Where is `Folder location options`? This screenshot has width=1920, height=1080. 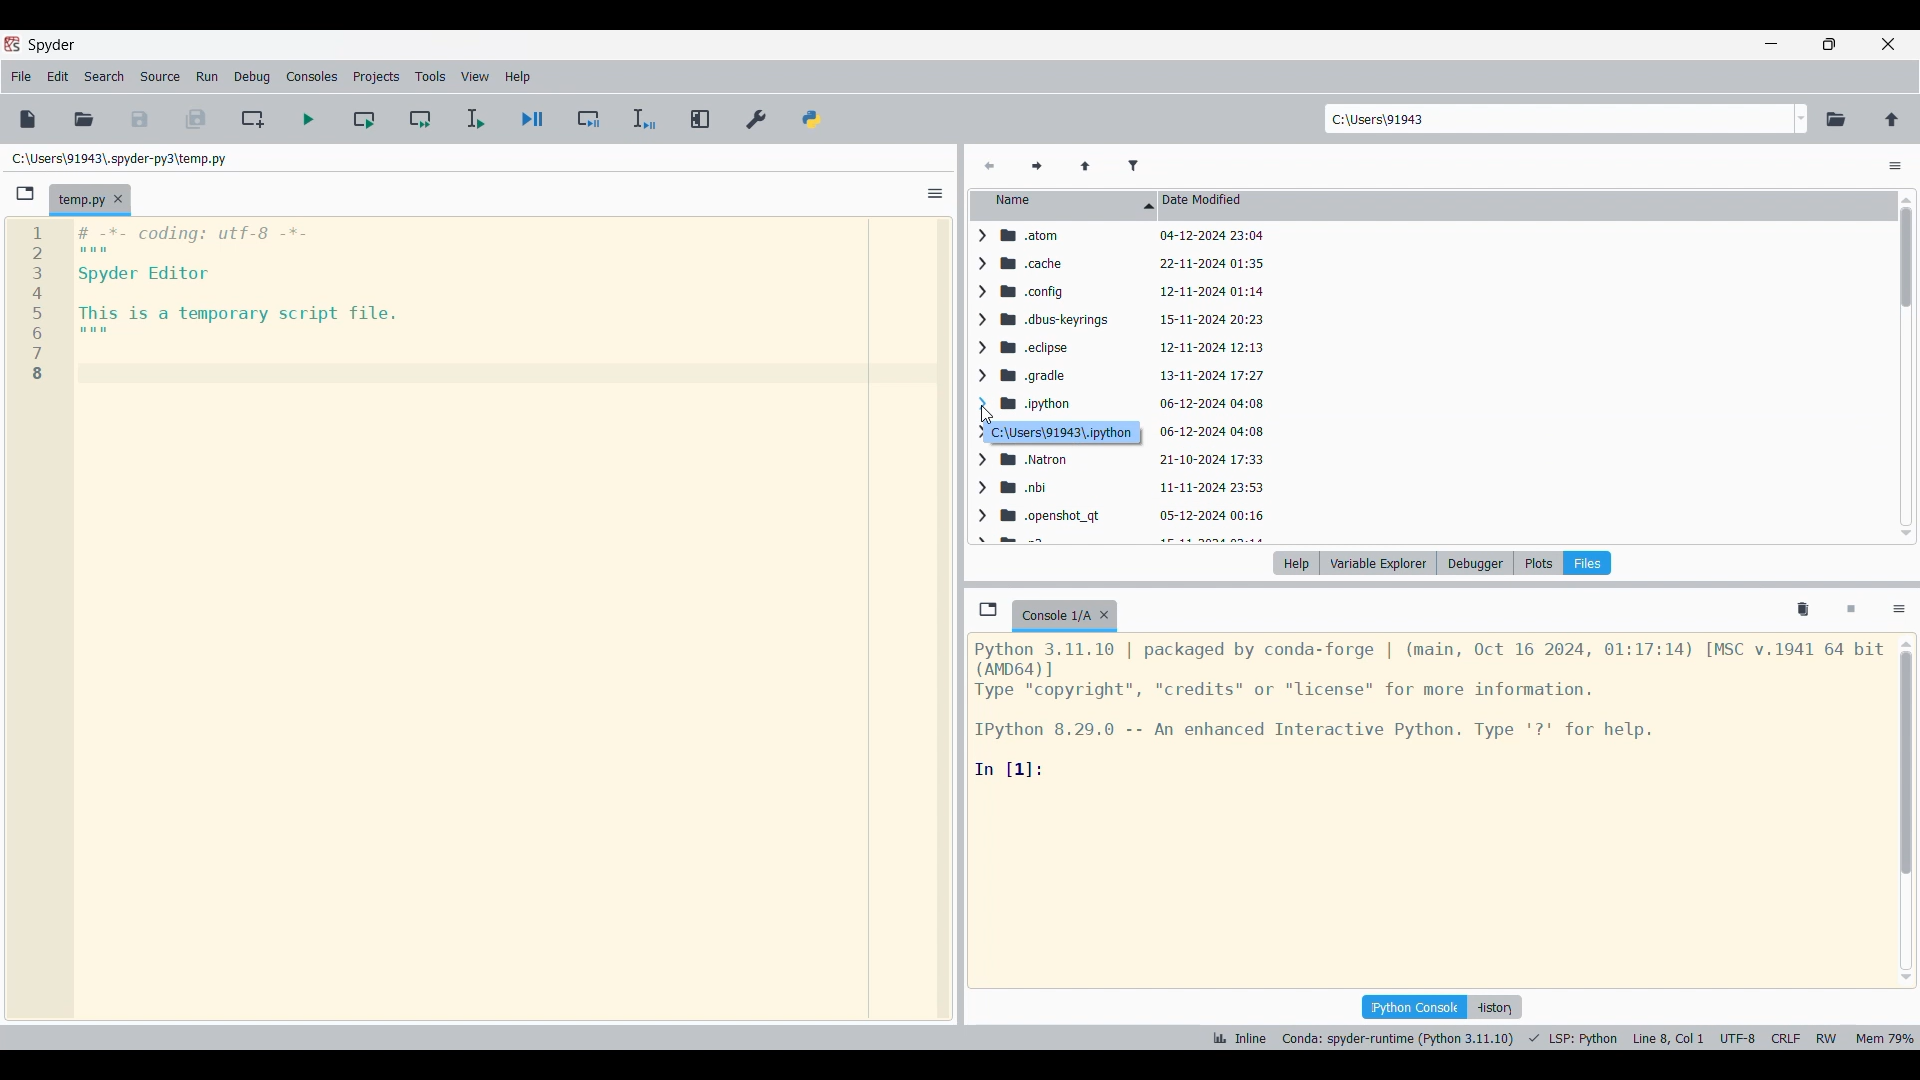 Folder location options is located at coordinates (1801, 119).